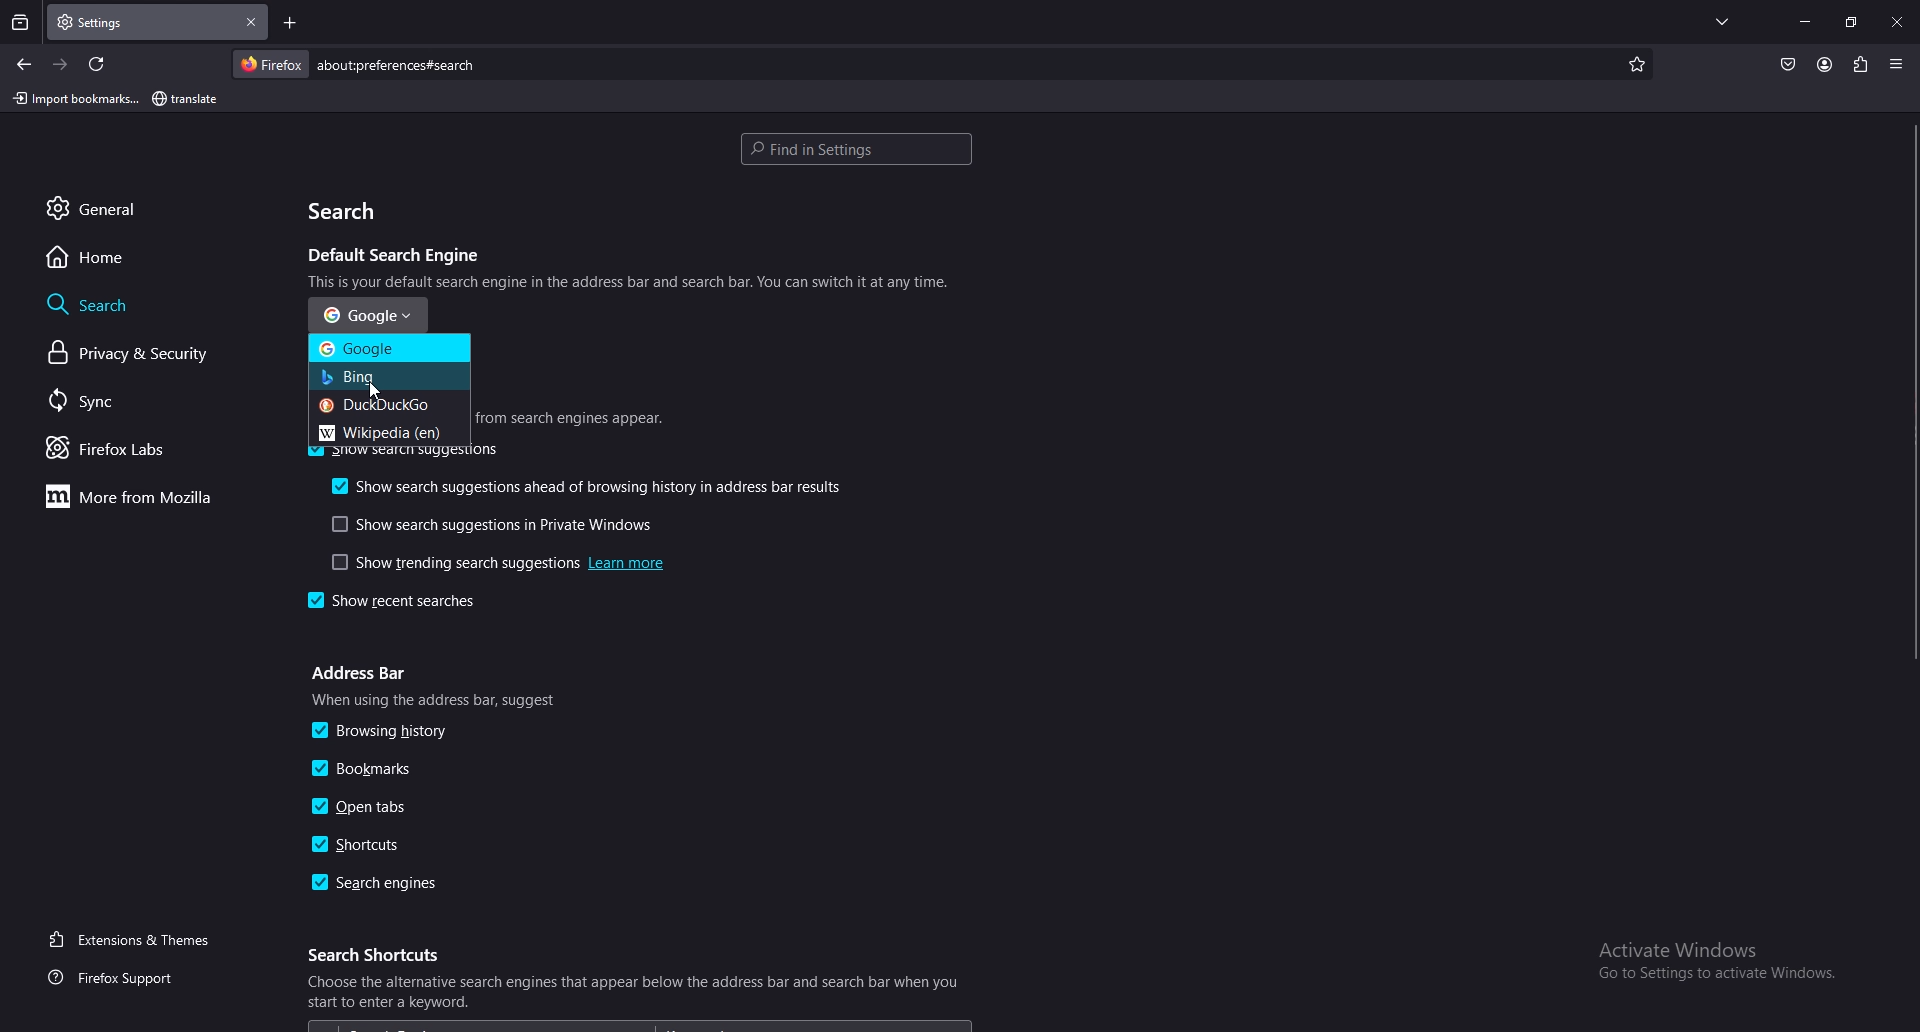 This screenshot has height=1032, width=1920. I want to click on search engines, so click(379, 884).